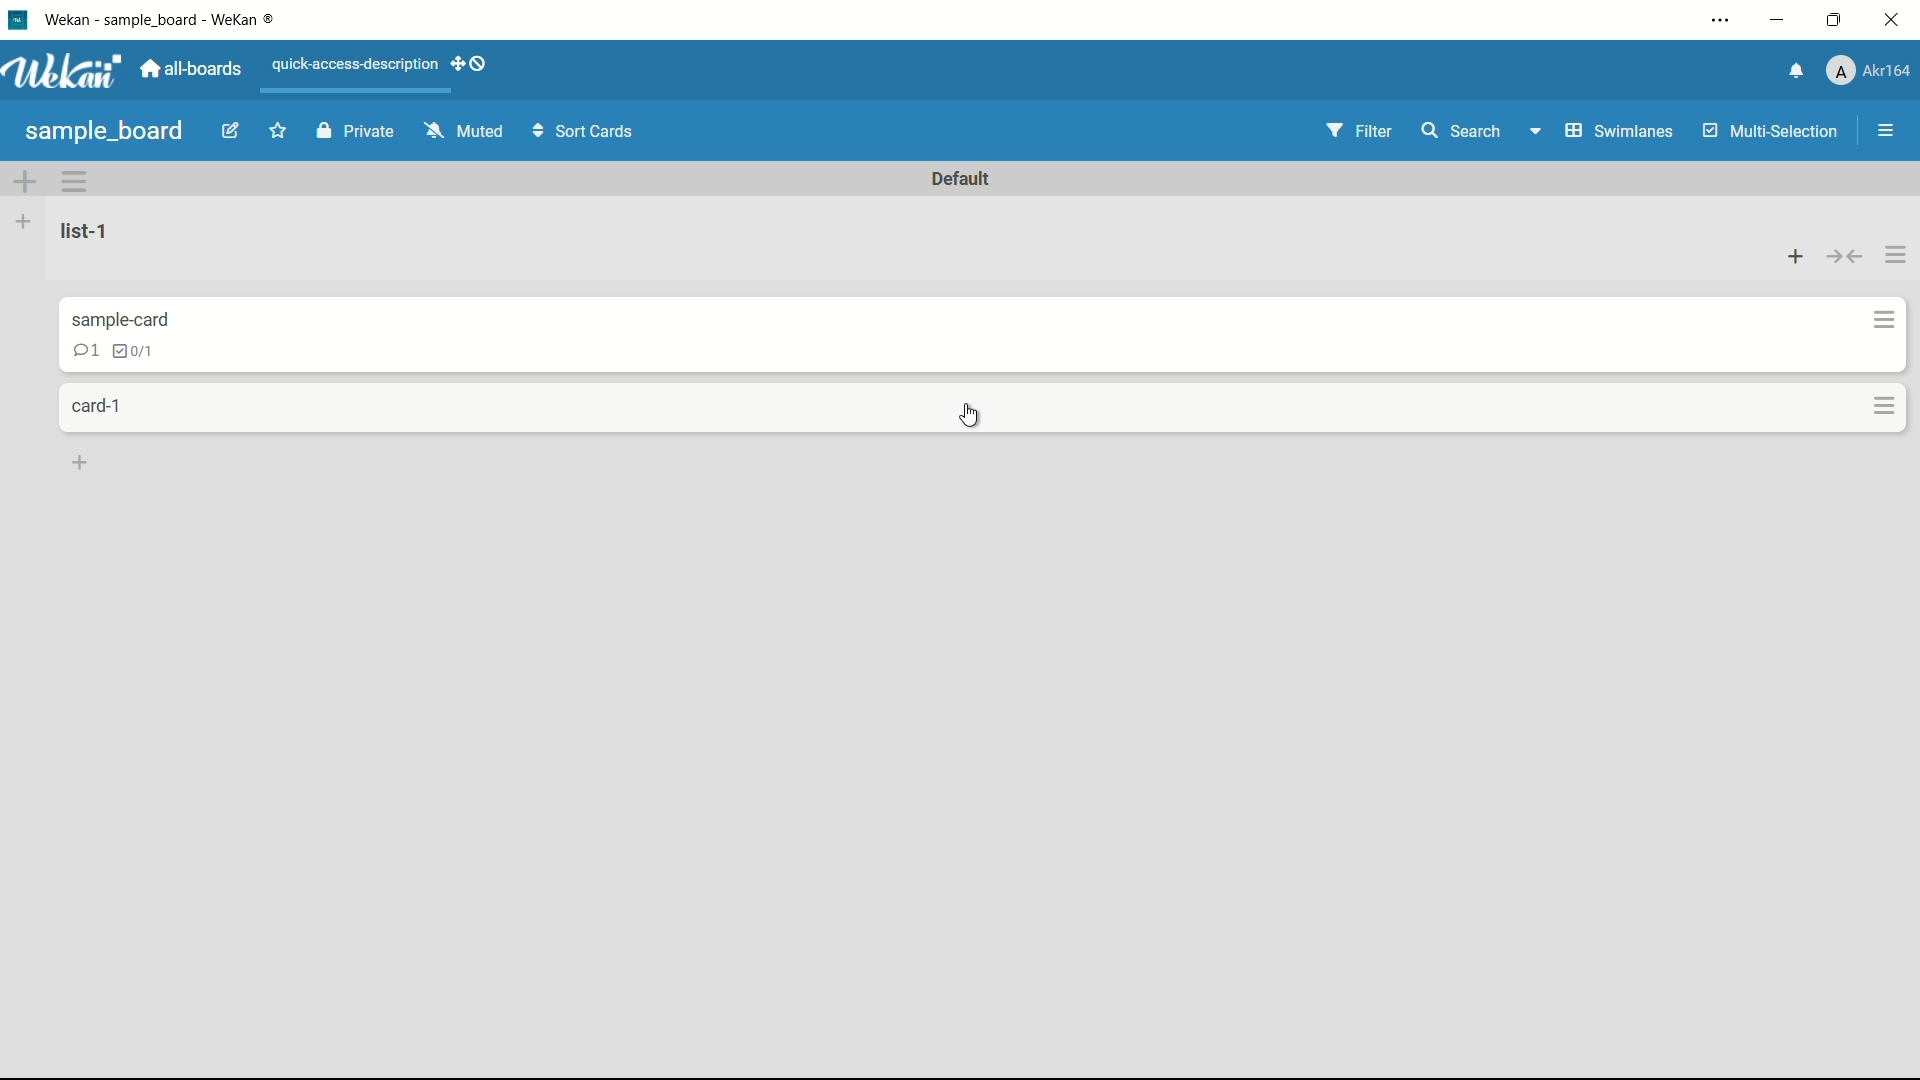 This screenshot has height=1080, width=1920. I want to click on favorite, so click(273, 132).